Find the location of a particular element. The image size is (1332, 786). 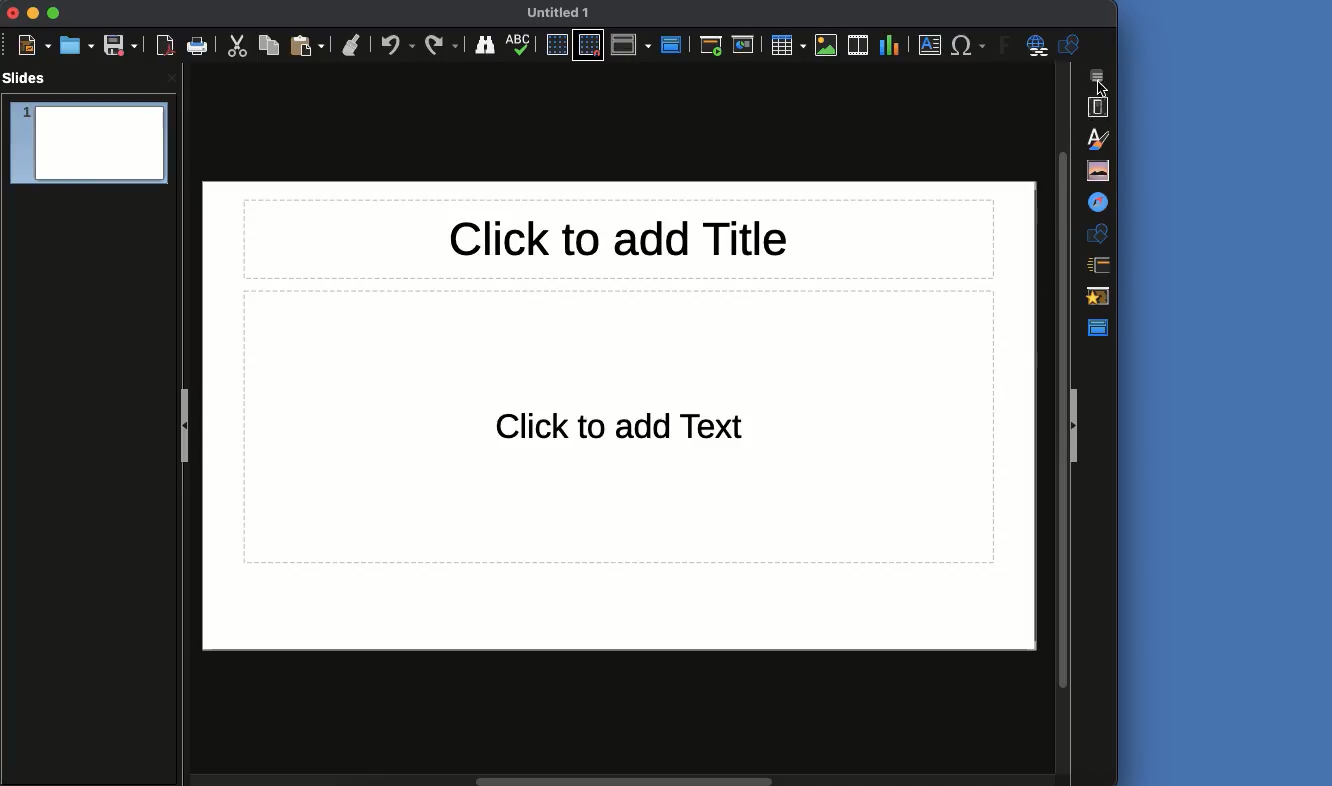

Shapes is located at coordinates (1071, 44).